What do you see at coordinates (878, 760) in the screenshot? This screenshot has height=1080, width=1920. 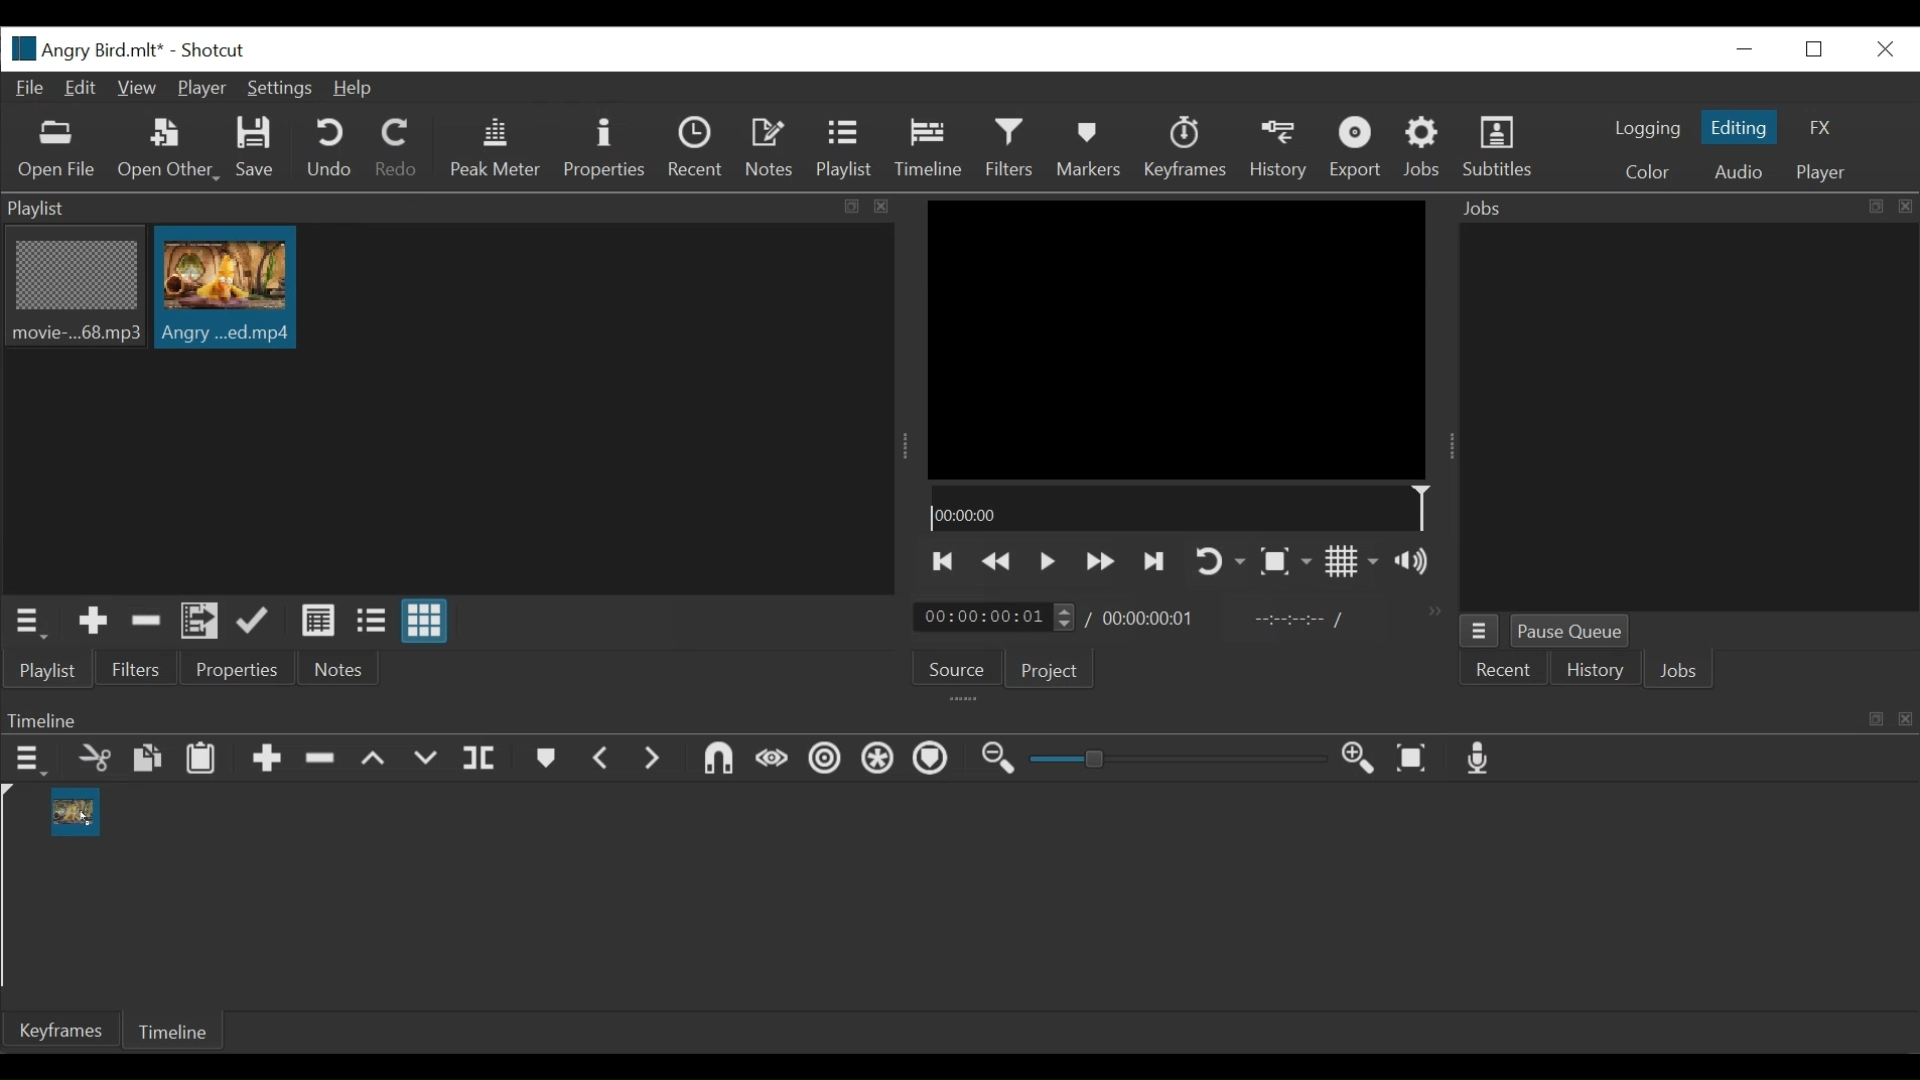 I see `Ripple all tracks` at bounding box center [878, 760].